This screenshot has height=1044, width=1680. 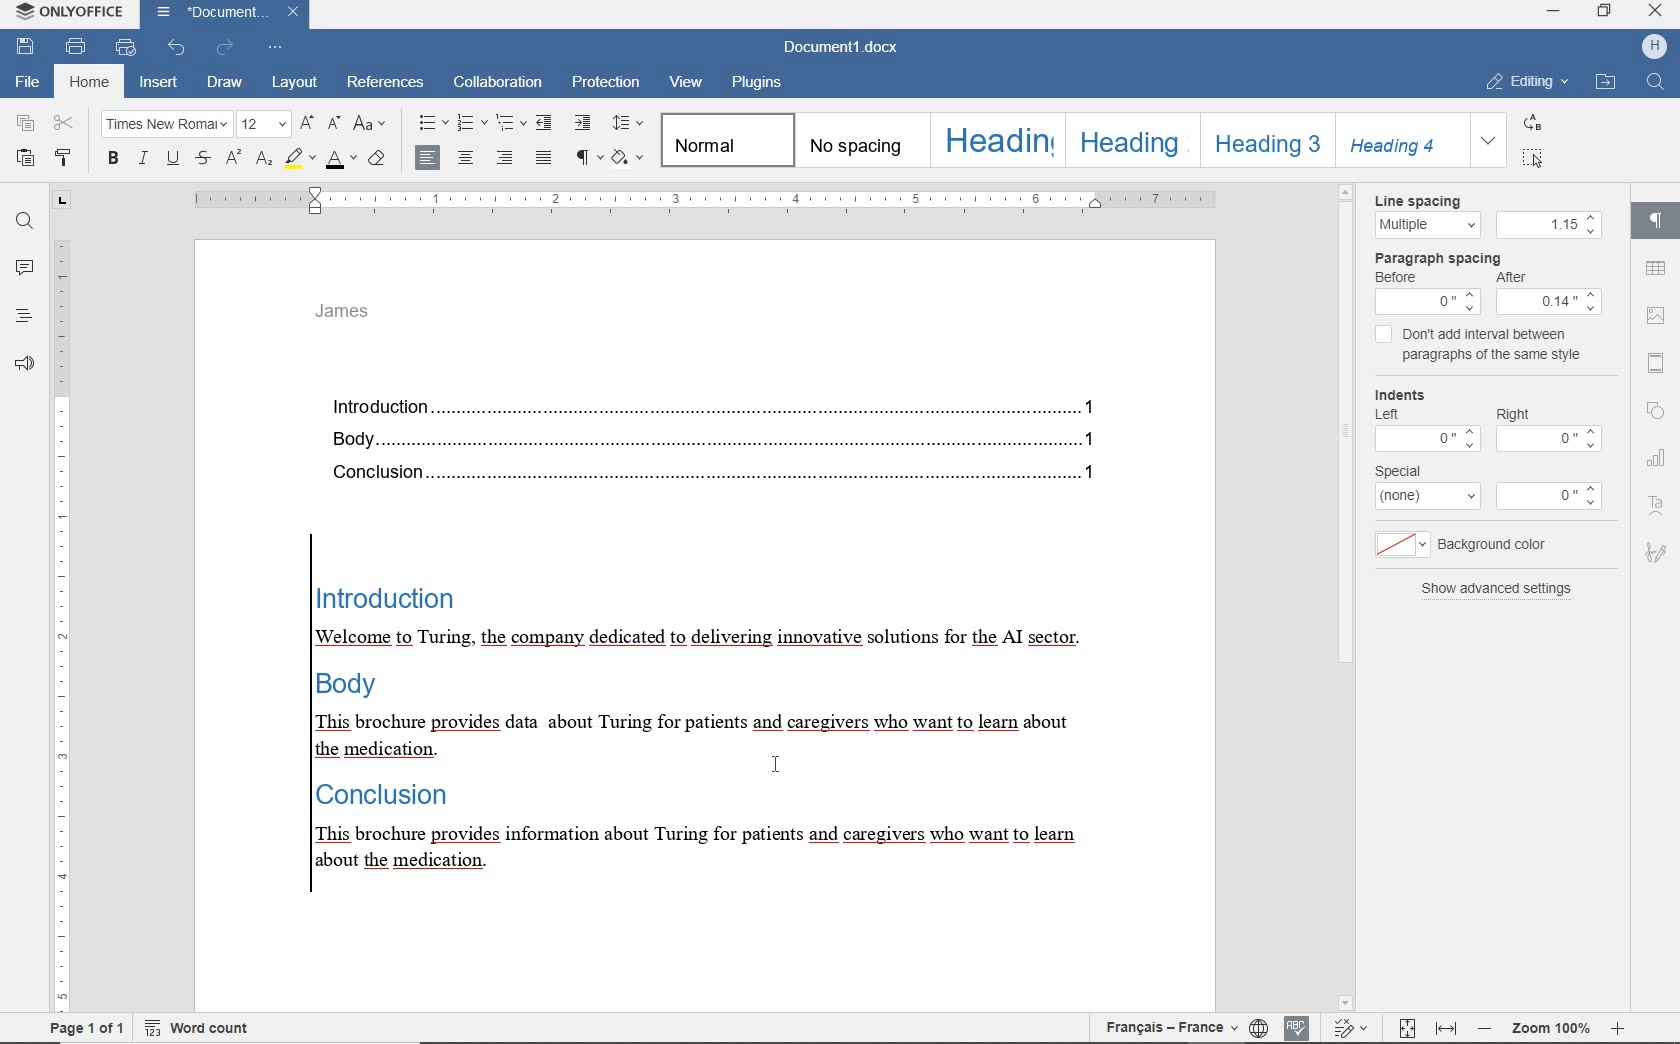 I want to click on comments, so click(x=24, y=270).